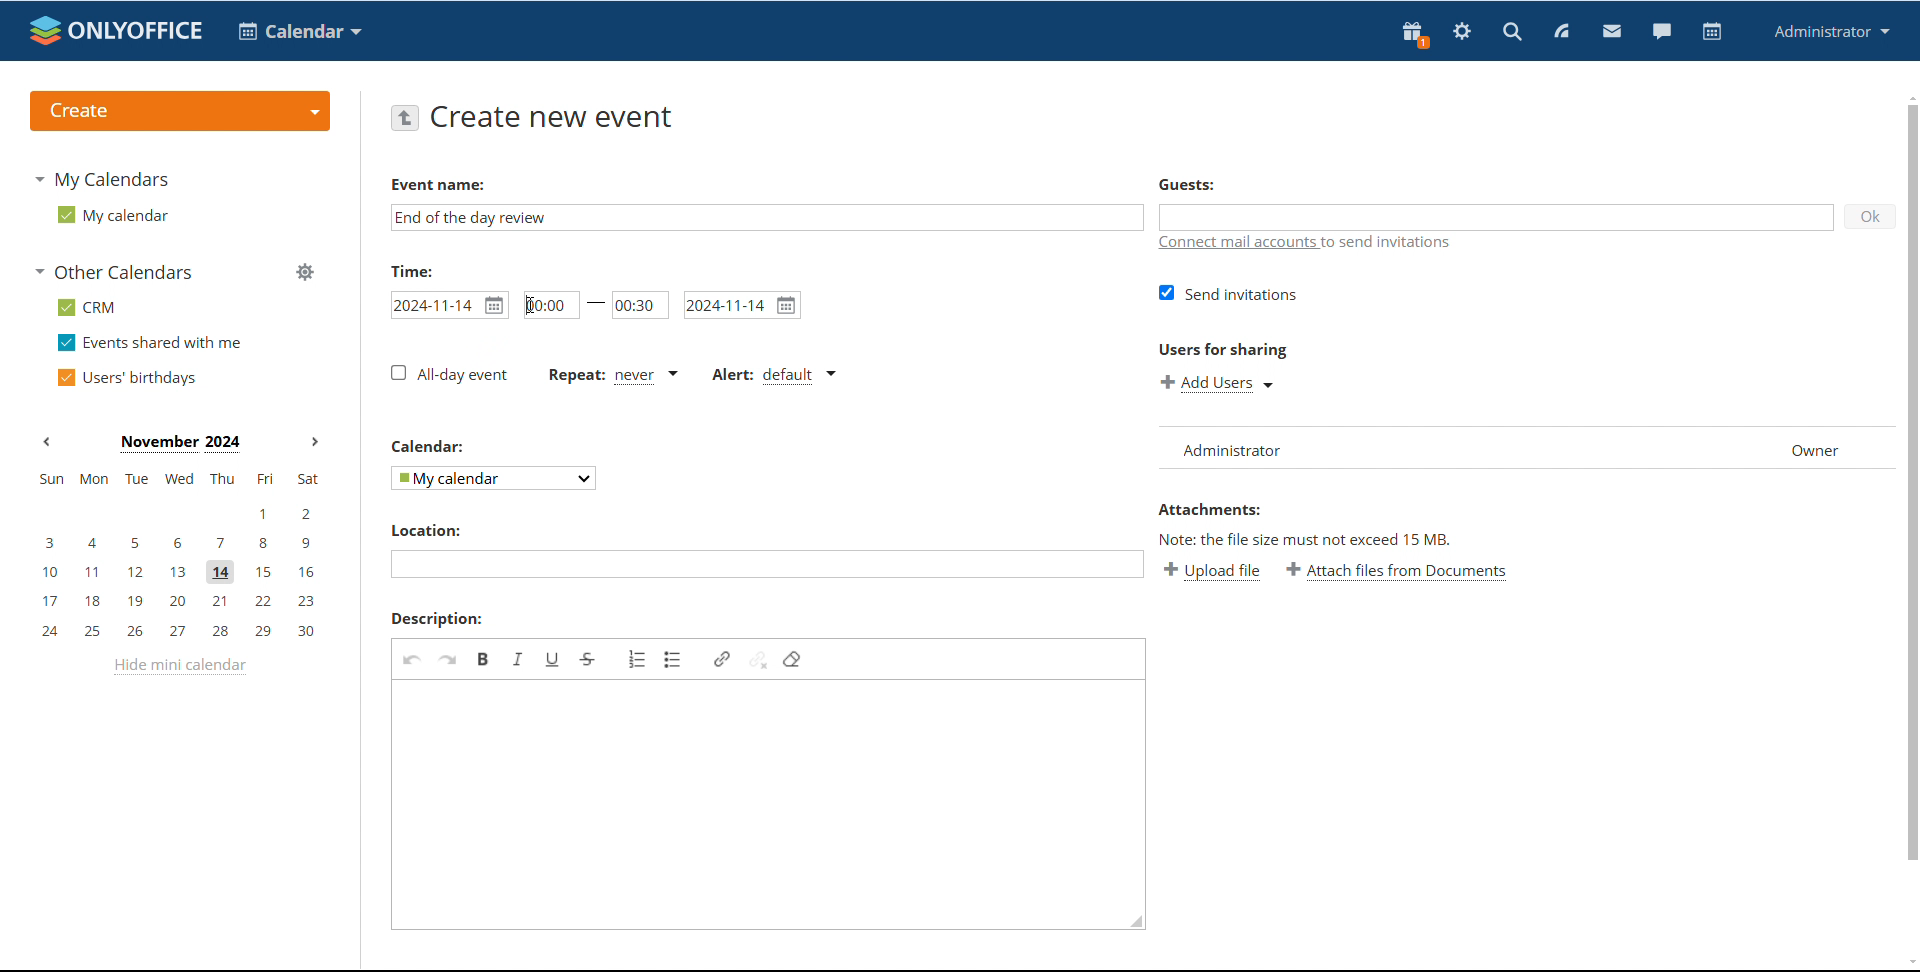  What do you see at coordinates (448, 373) in the screenshot?
I see `all-day event unticked` at bounding box center [448, 373].